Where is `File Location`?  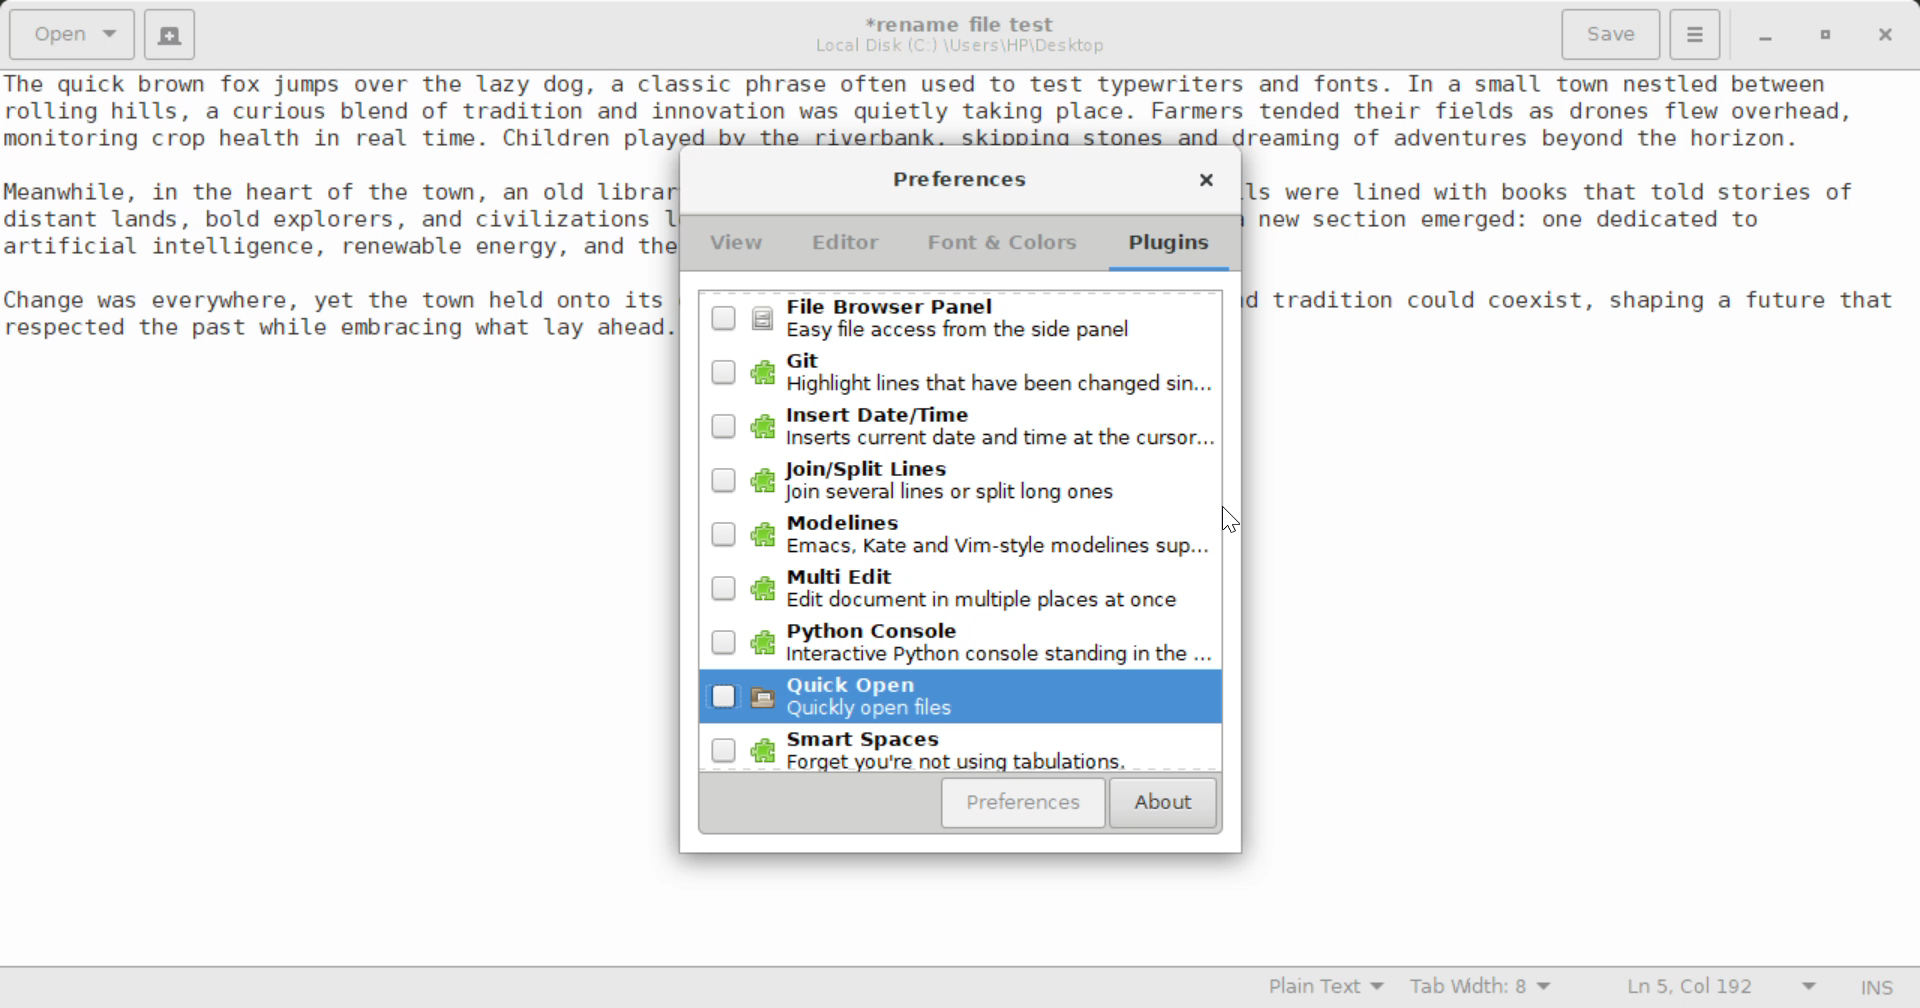 File Location is located at coordinates (960, 46).